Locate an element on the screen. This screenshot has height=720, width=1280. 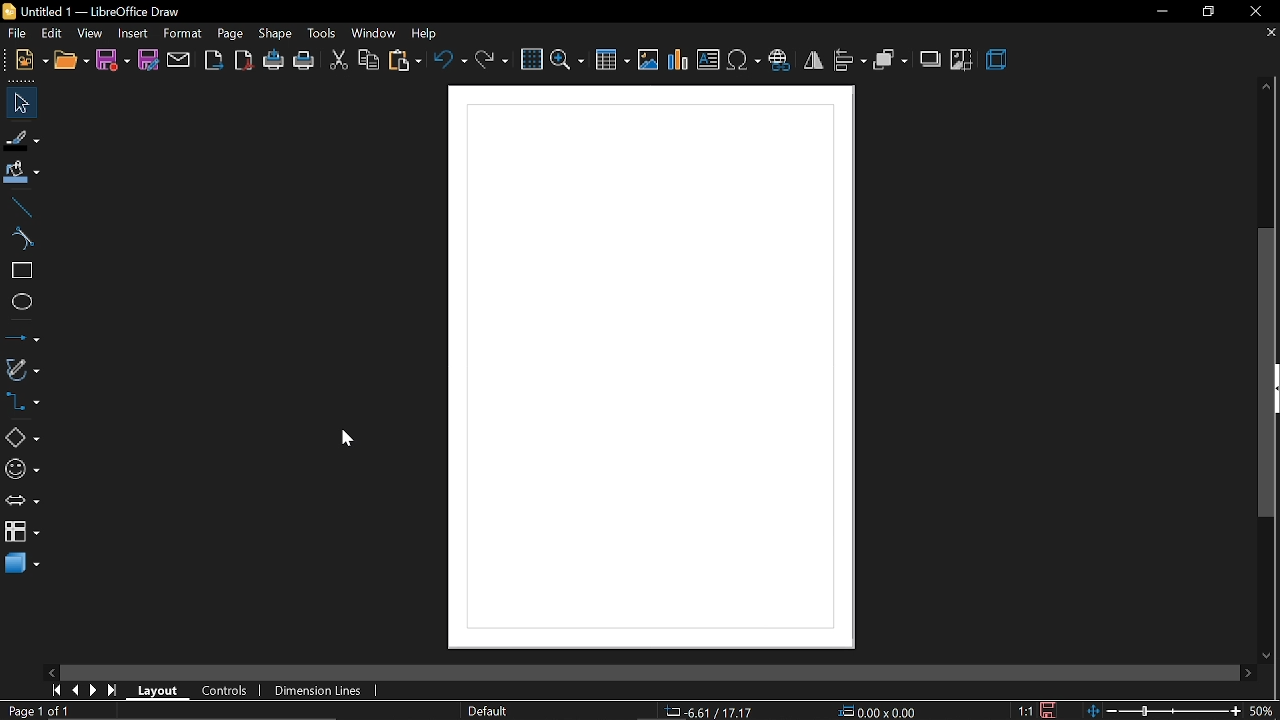
Untitled 1 - LibreOffice Draw - current window is located at coordinates (90, 13).